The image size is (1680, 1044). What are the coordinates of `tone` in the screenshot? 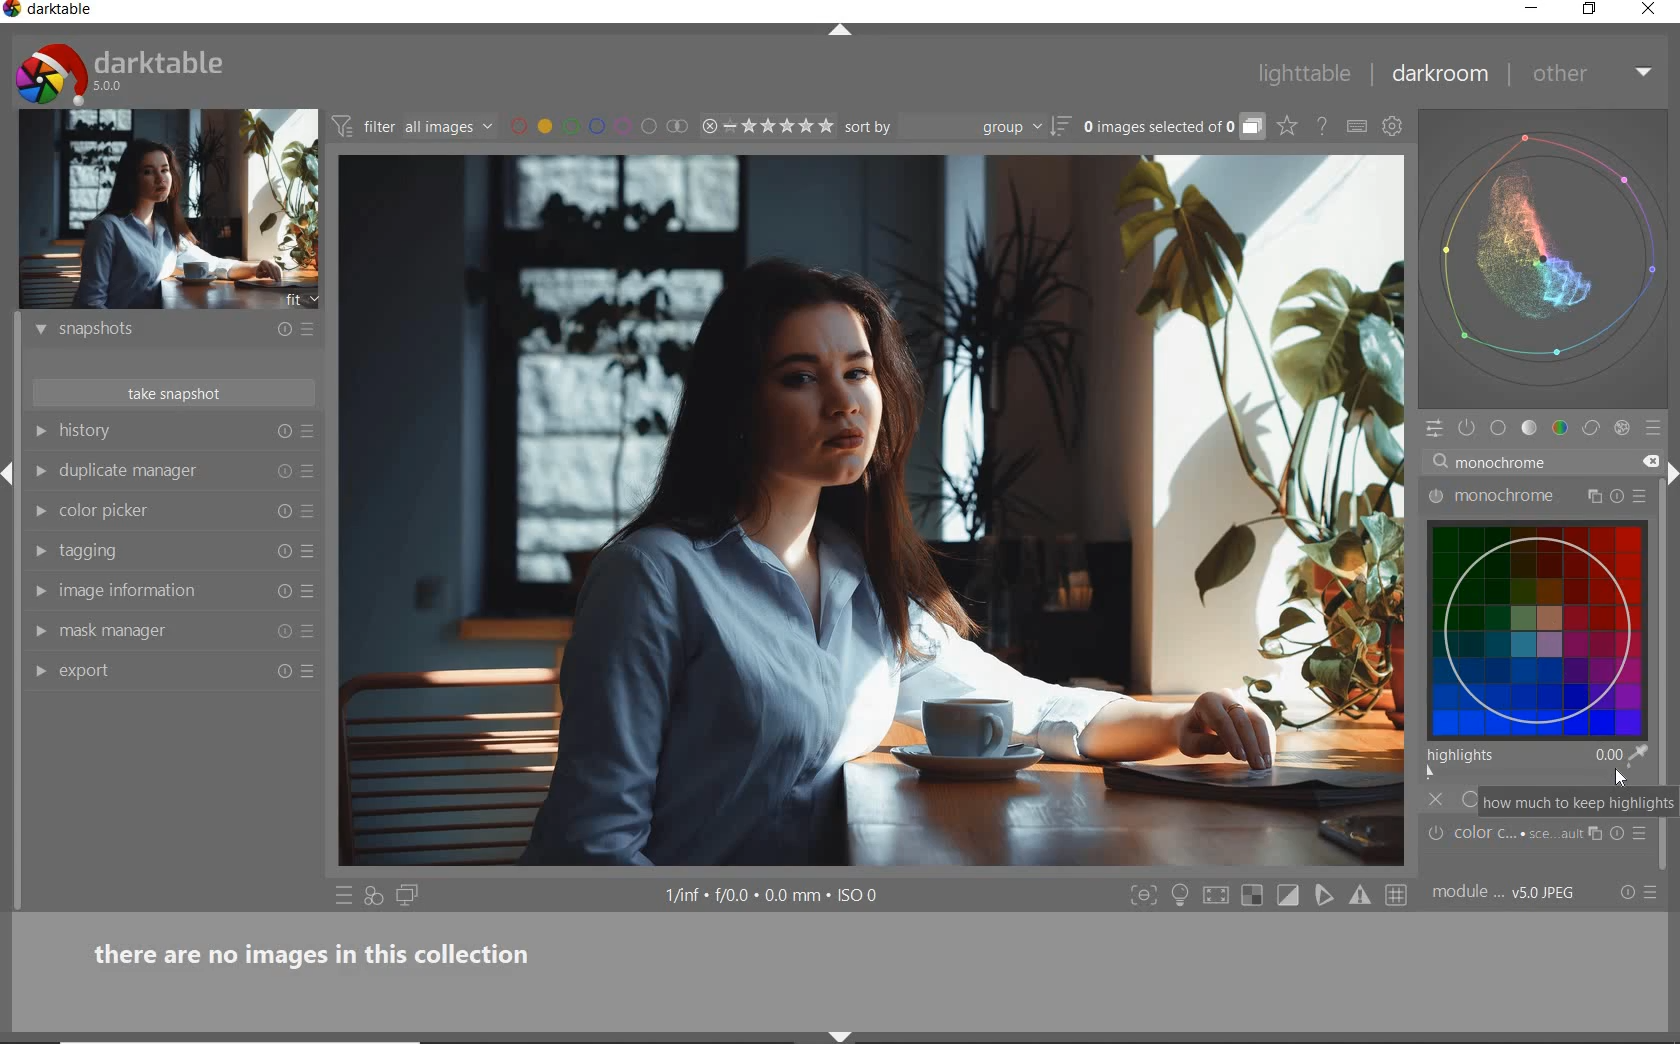 It's located at (1530, 430).